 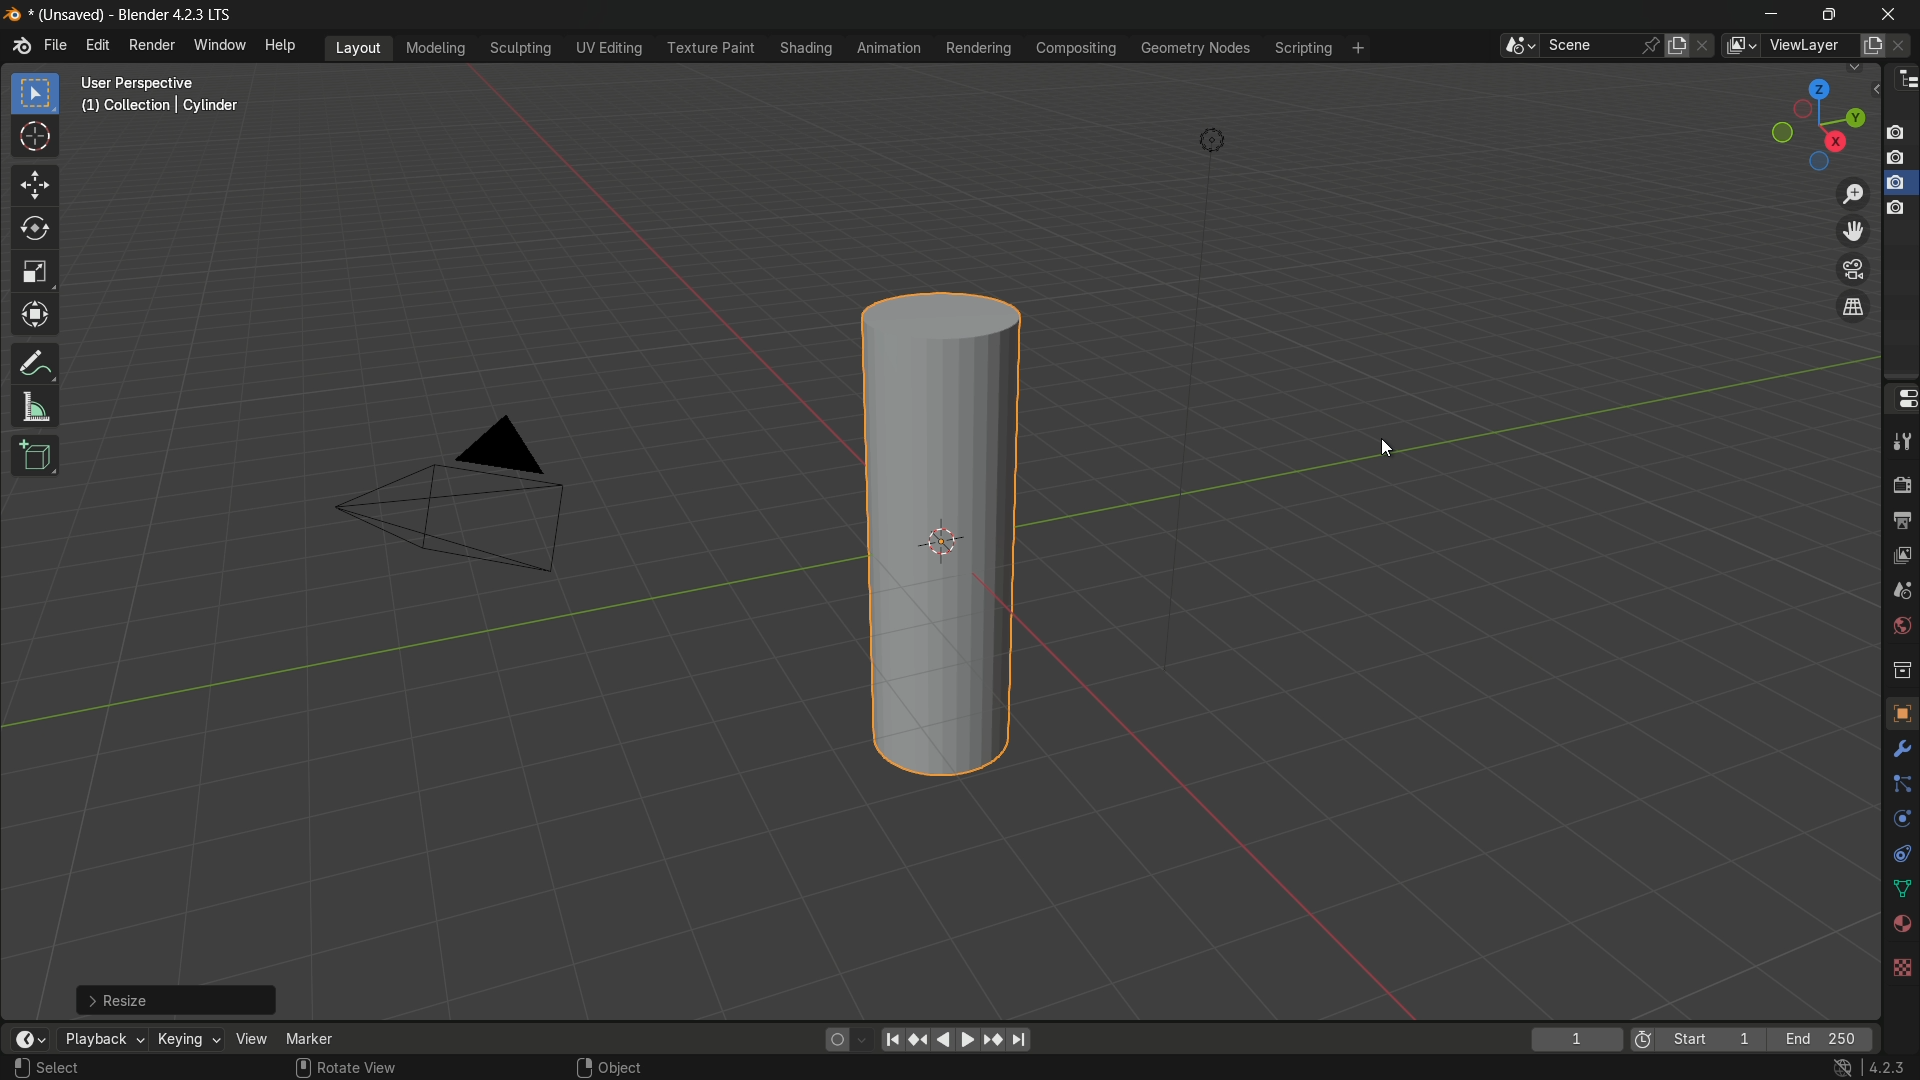 What do you see at coordinates (626, 1066) in the screenshot?
I see `Object` at bounding box center [626, 1066].